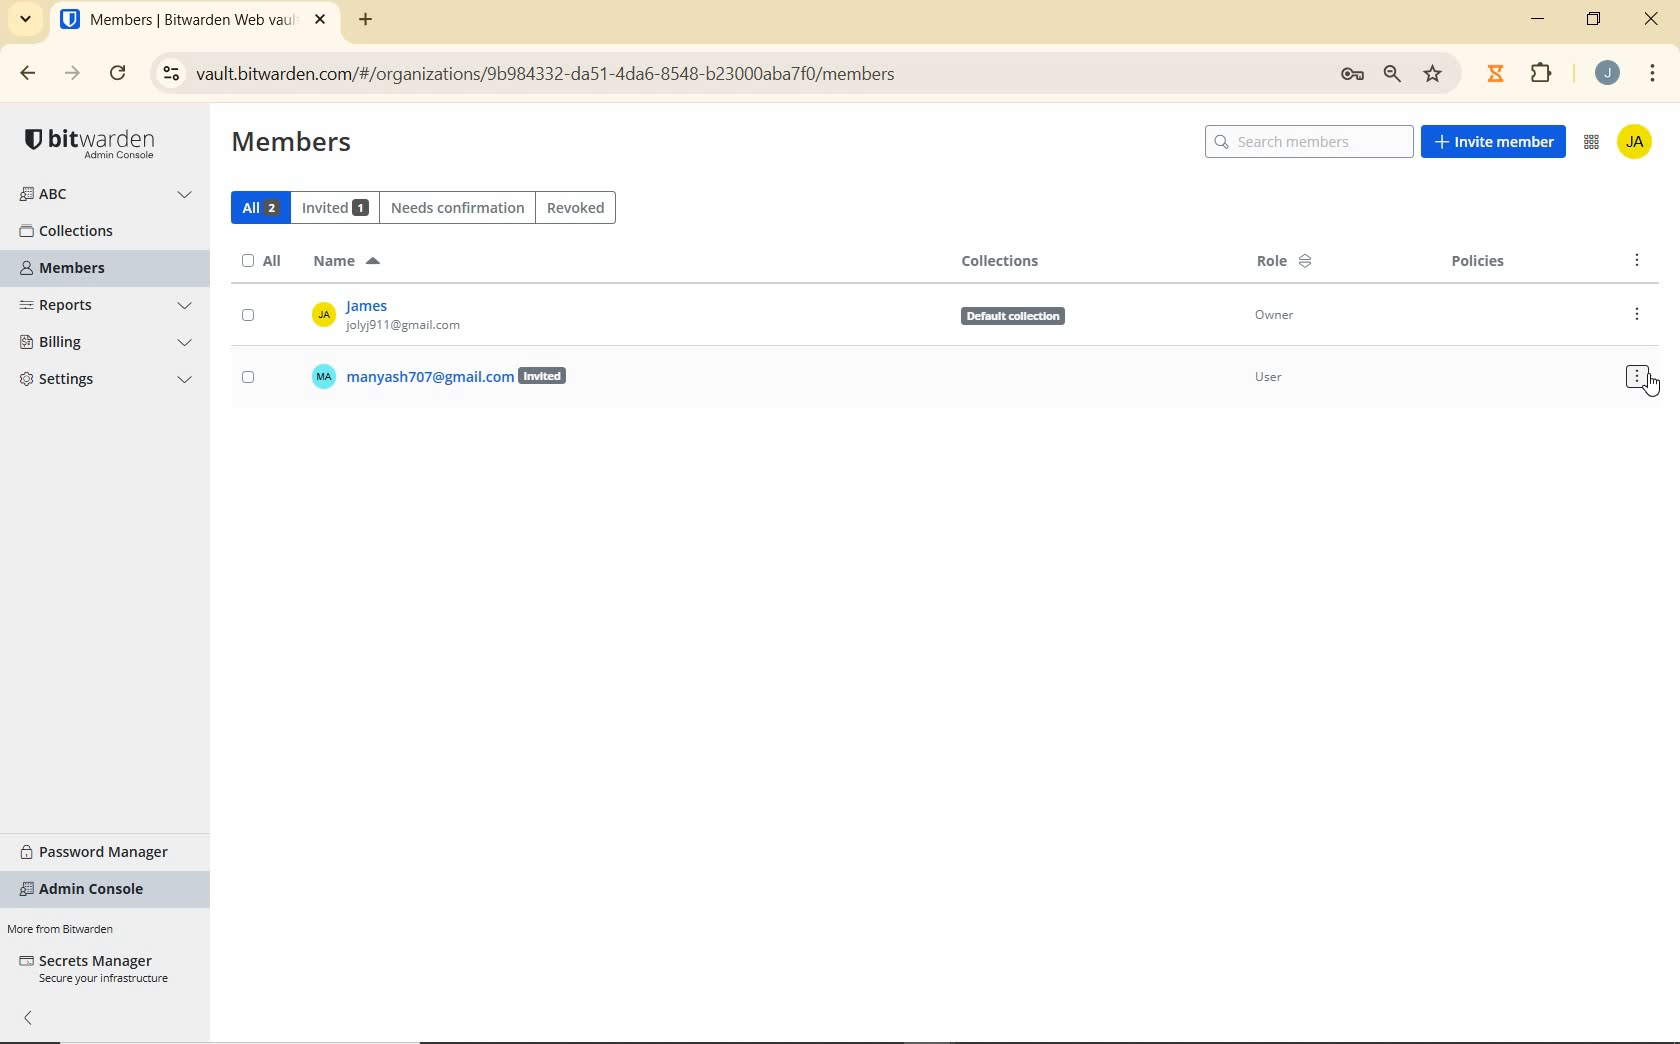  What do you see at coordinates (1652, 19) in the screenshot?
I see `CLOSE` at bounding box center [1652, 19].